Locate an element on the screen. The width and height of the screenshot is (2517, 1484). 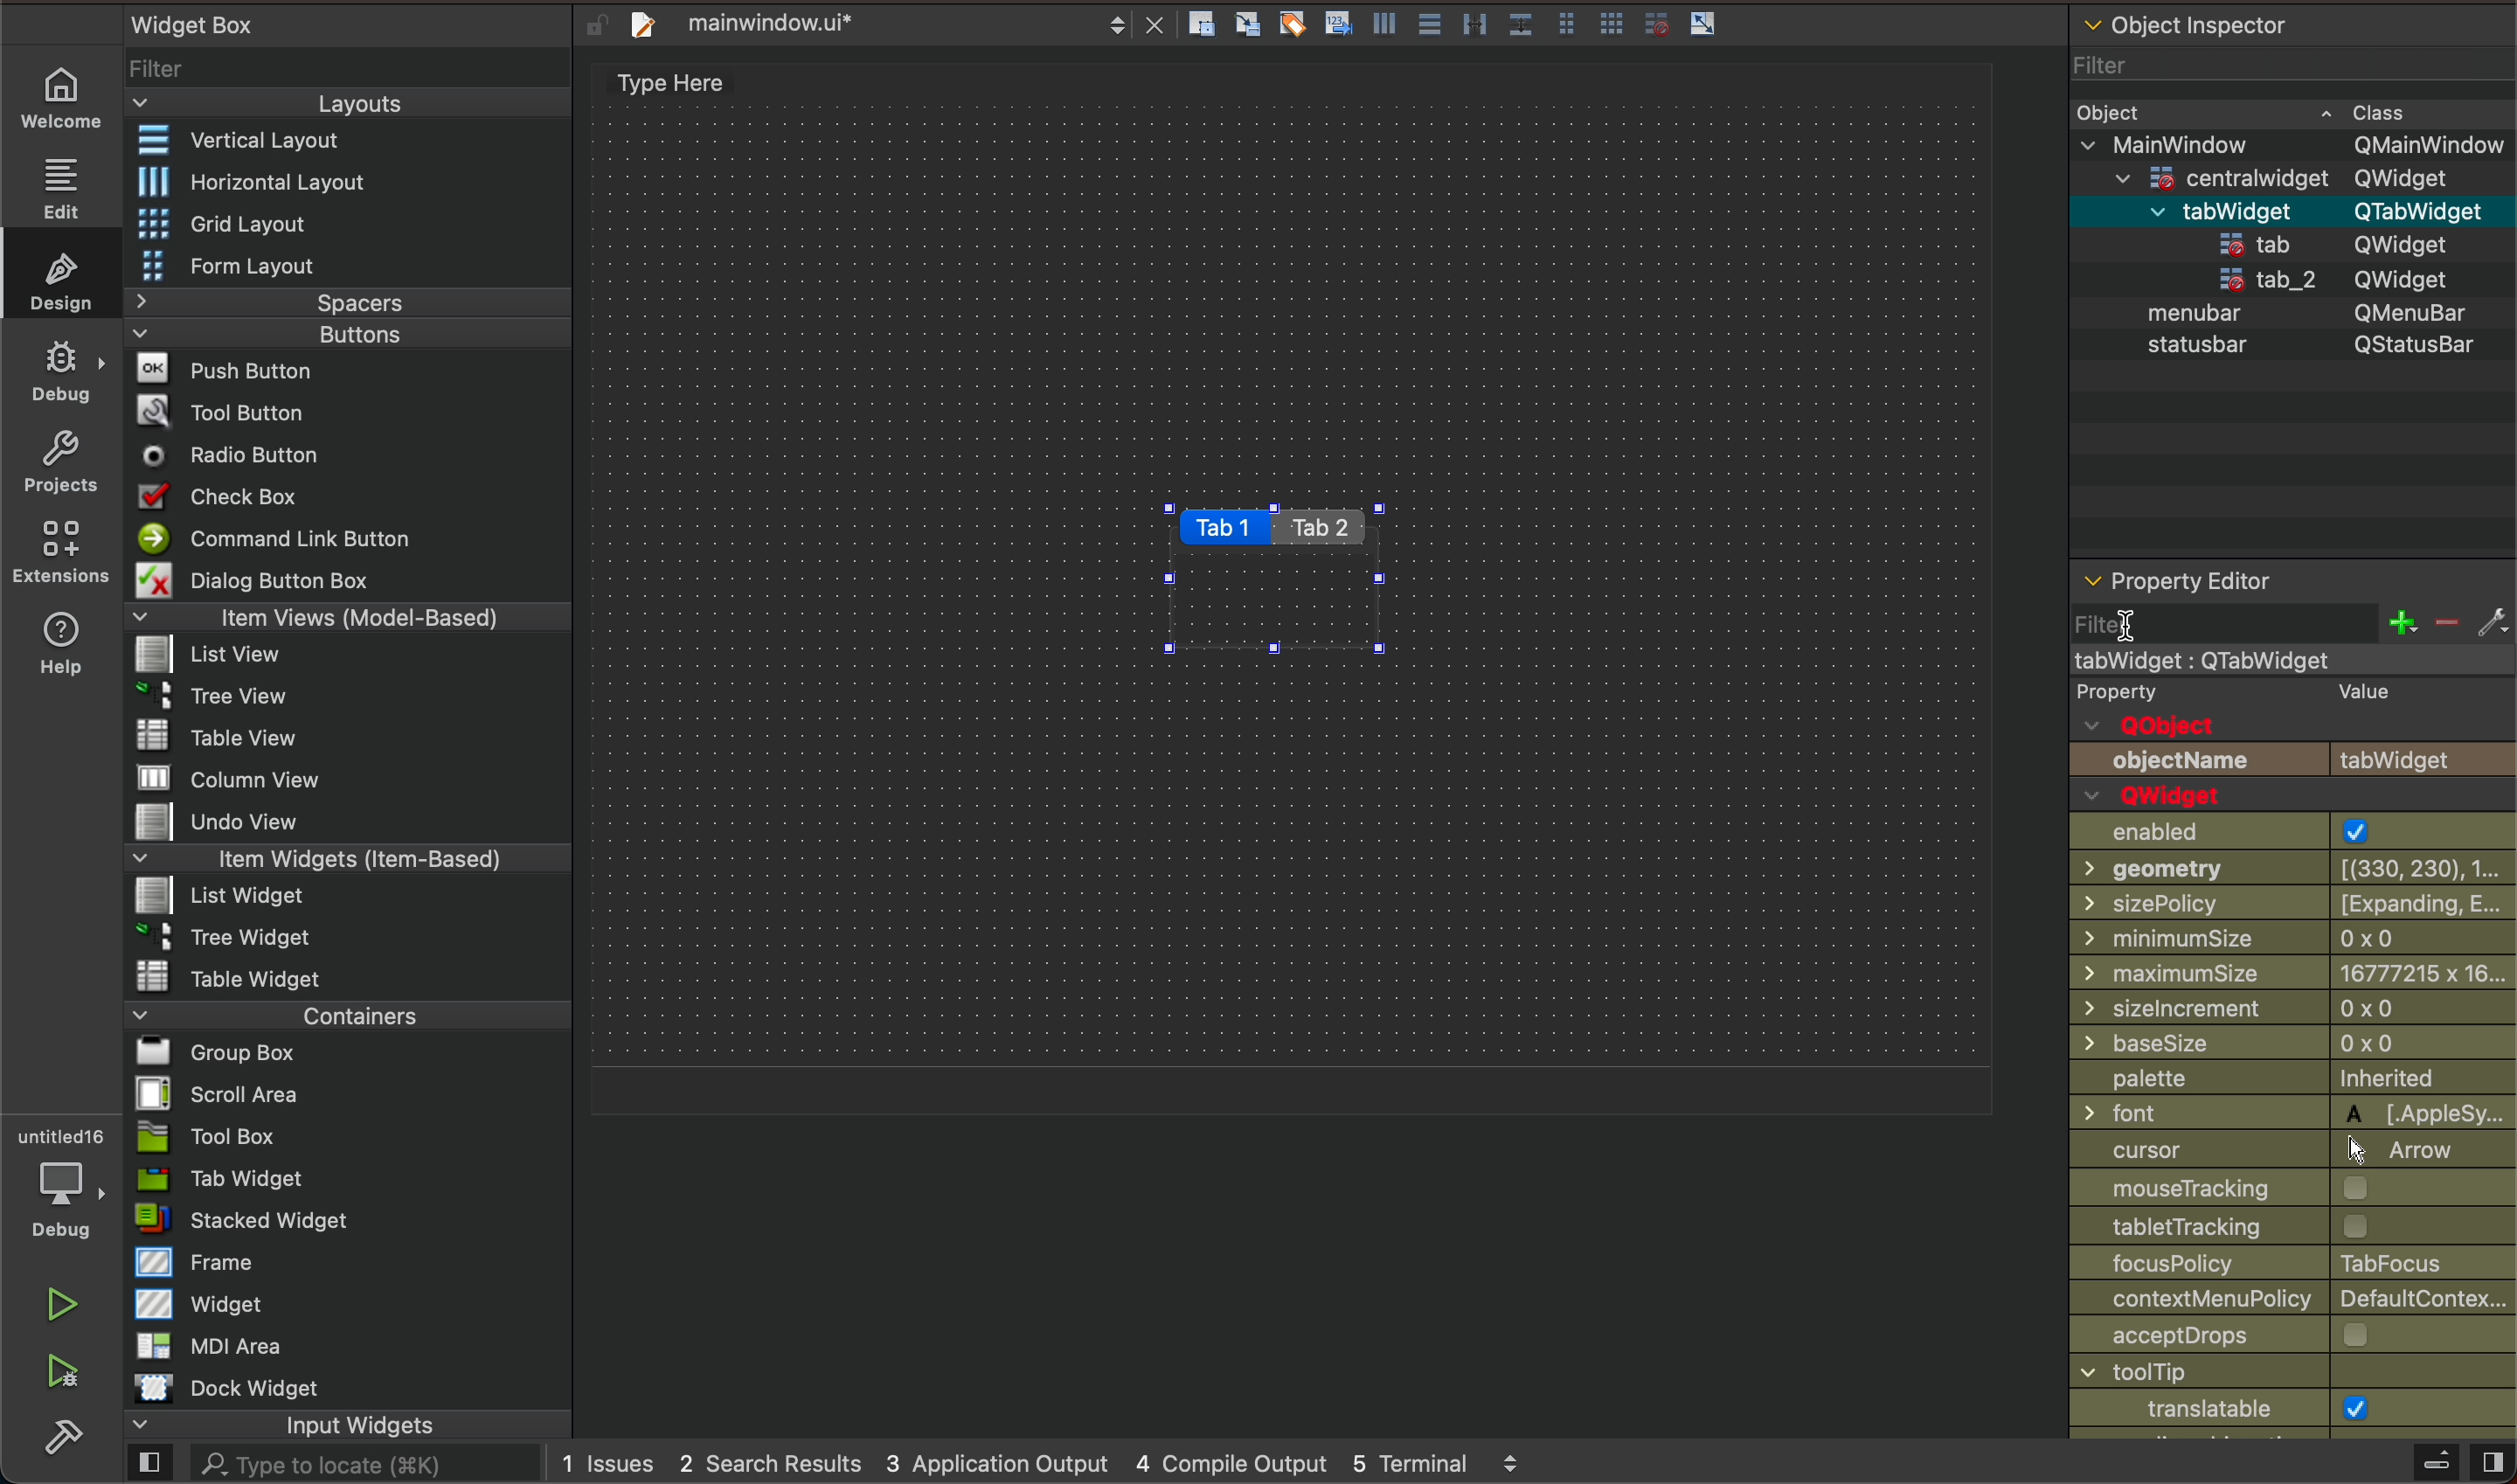
=centralwidaet OWidaet is located at coordinates (2285, 173).